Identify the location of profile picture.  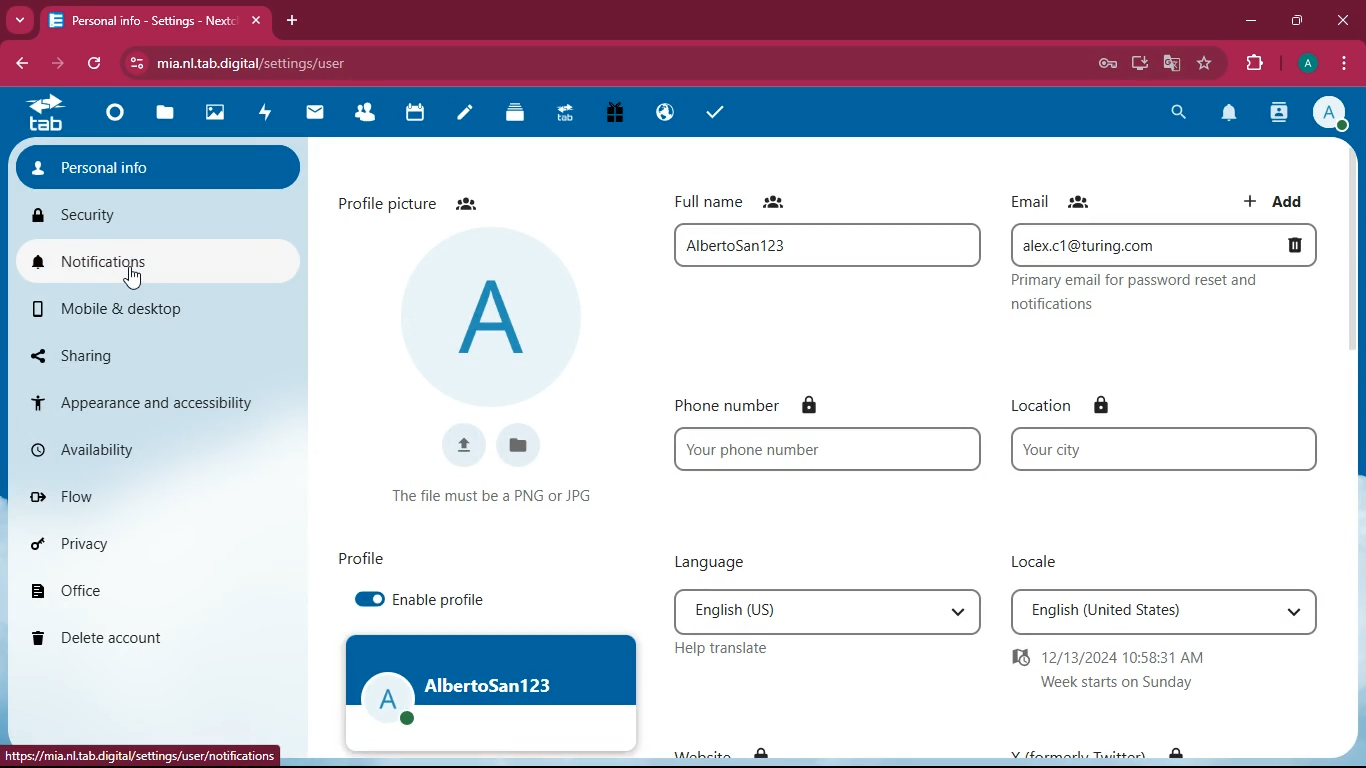
(504, 318).